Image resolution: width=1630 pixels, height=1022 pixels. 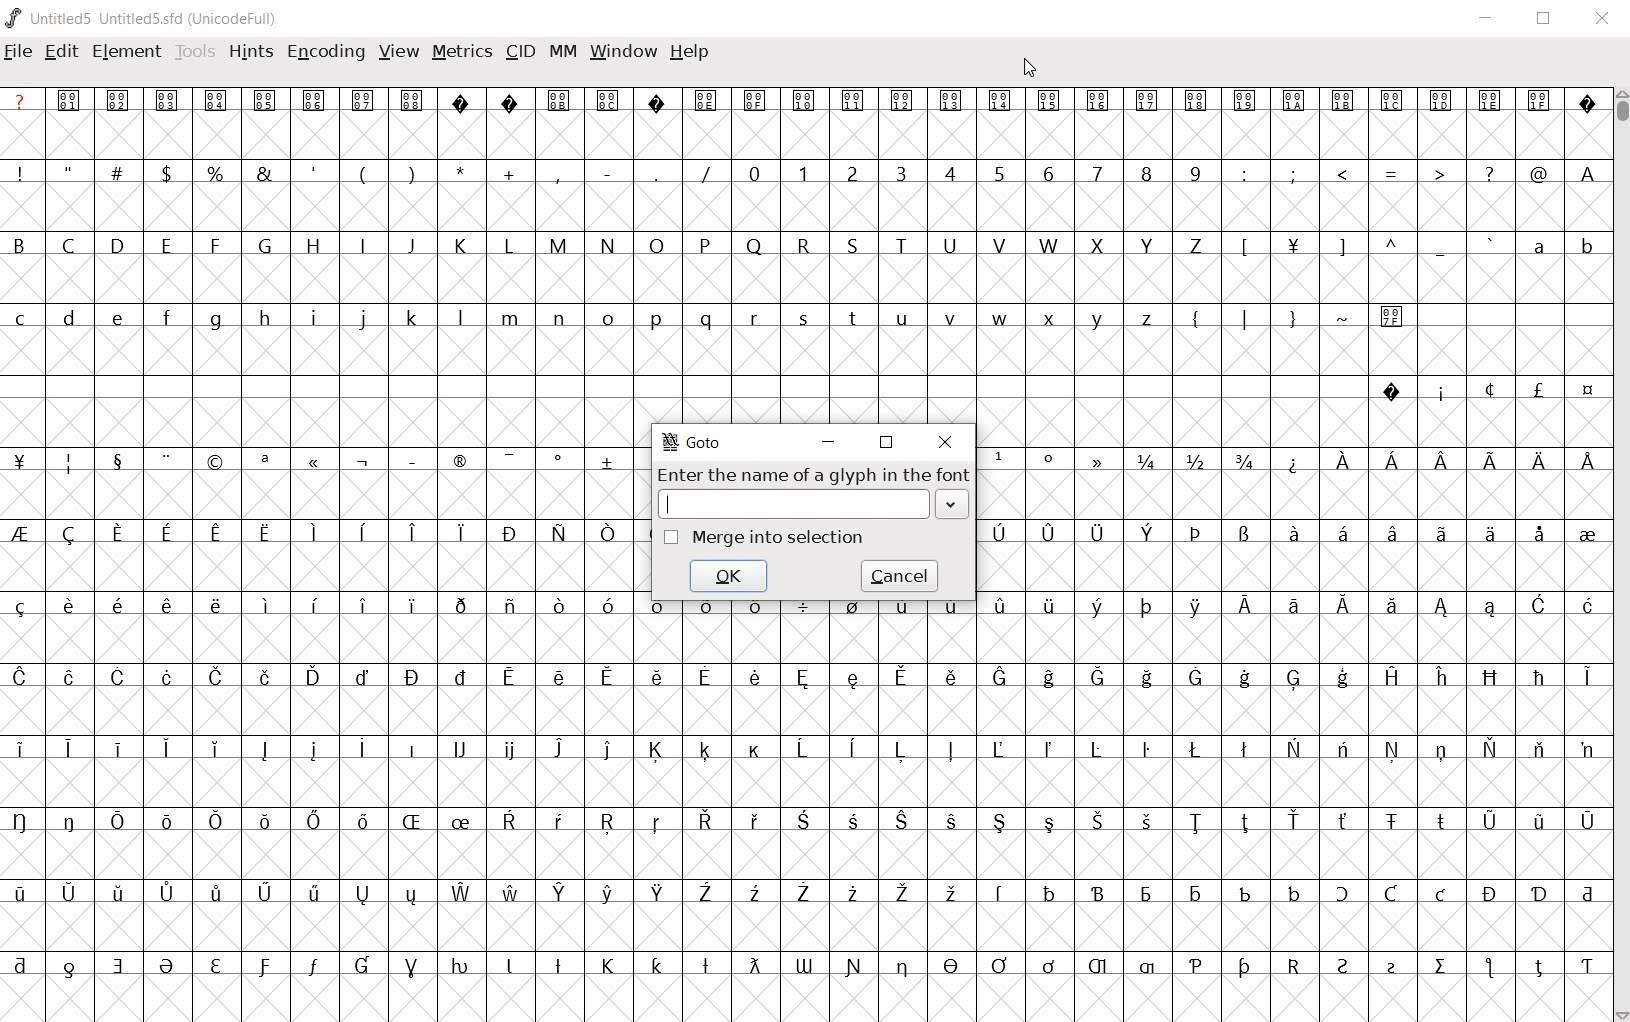 I want to click on HELP, so click(x=688, y=54).